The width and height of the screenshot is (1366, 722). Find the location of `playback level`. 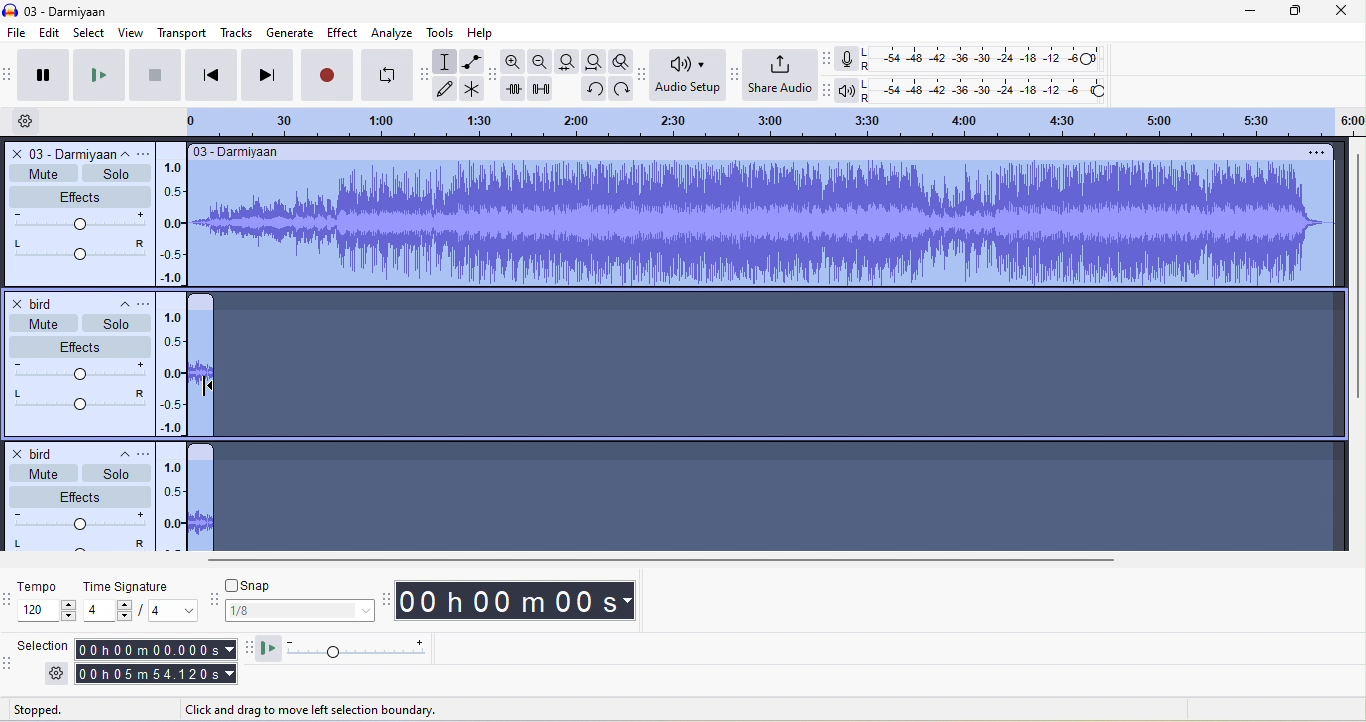

playback level is located at coordinates (989, 90).